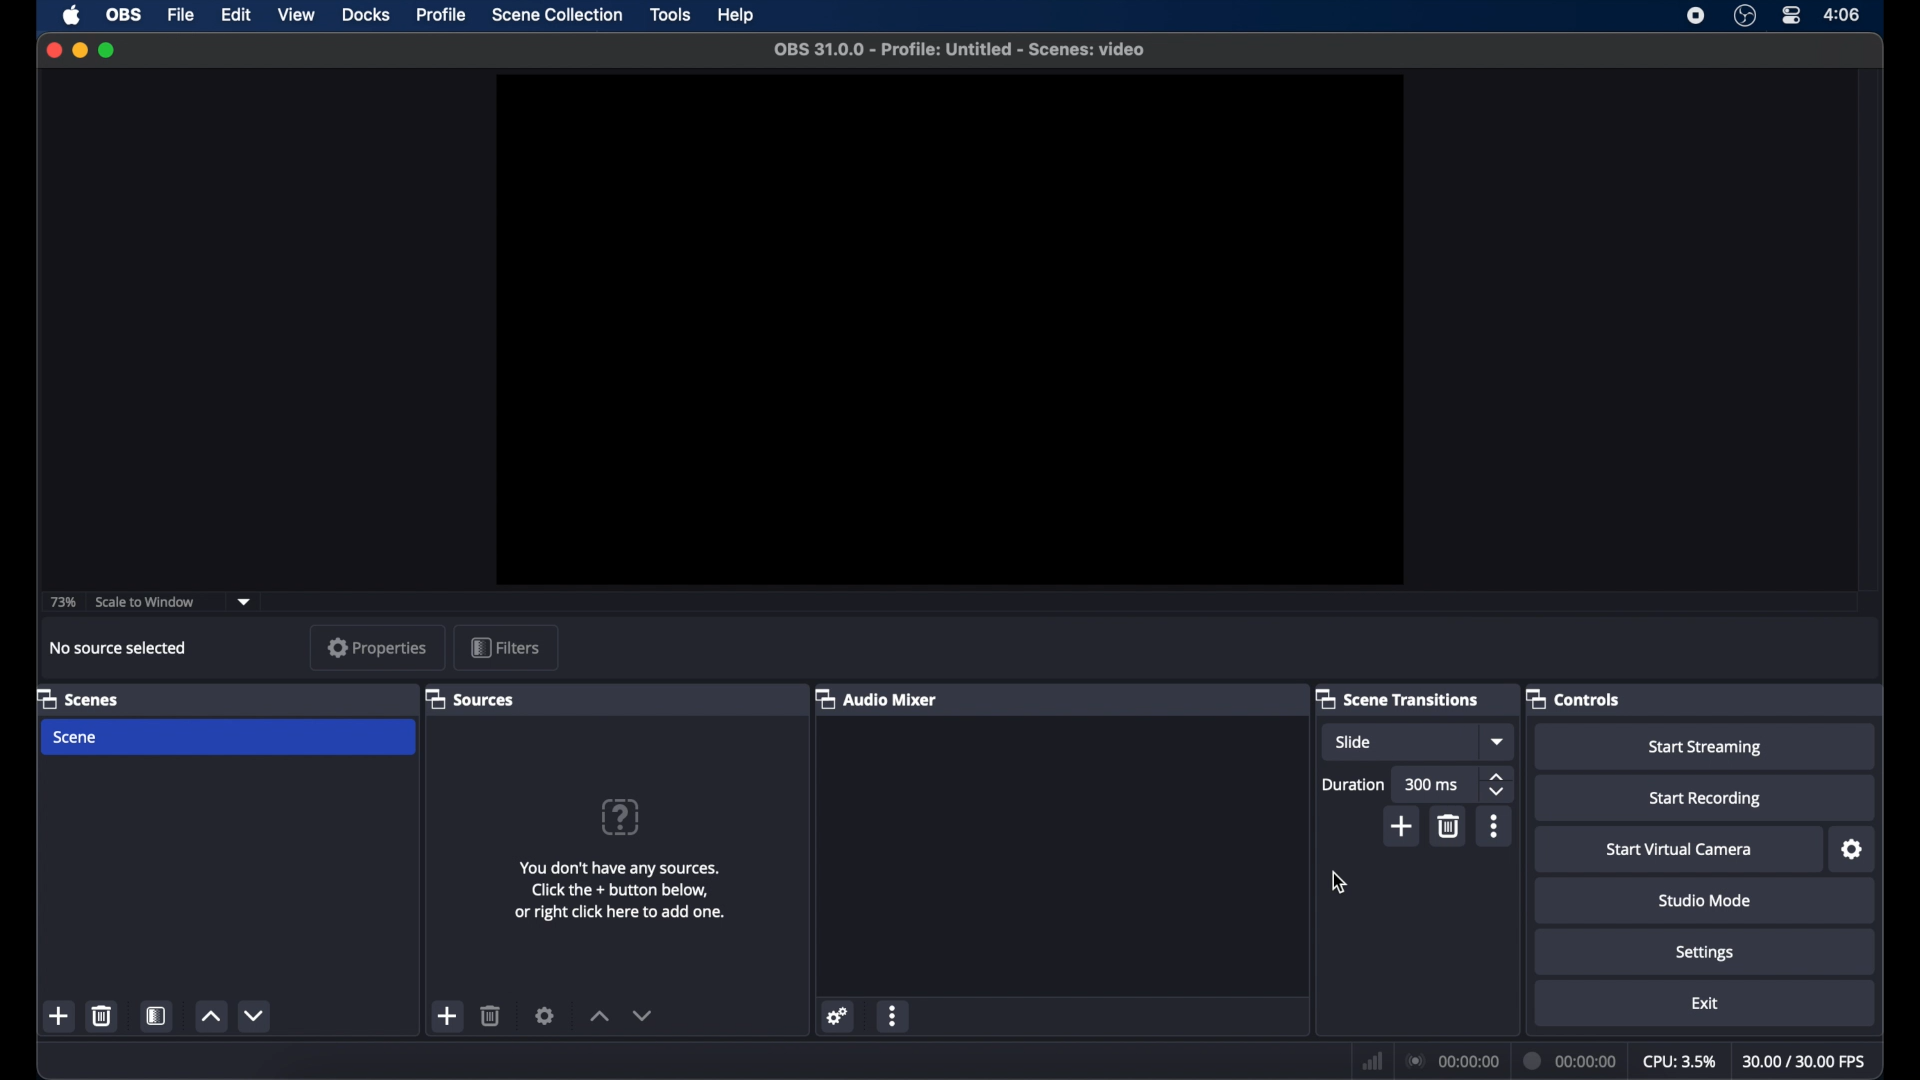  I want to click on delete, so click(1450, 826).